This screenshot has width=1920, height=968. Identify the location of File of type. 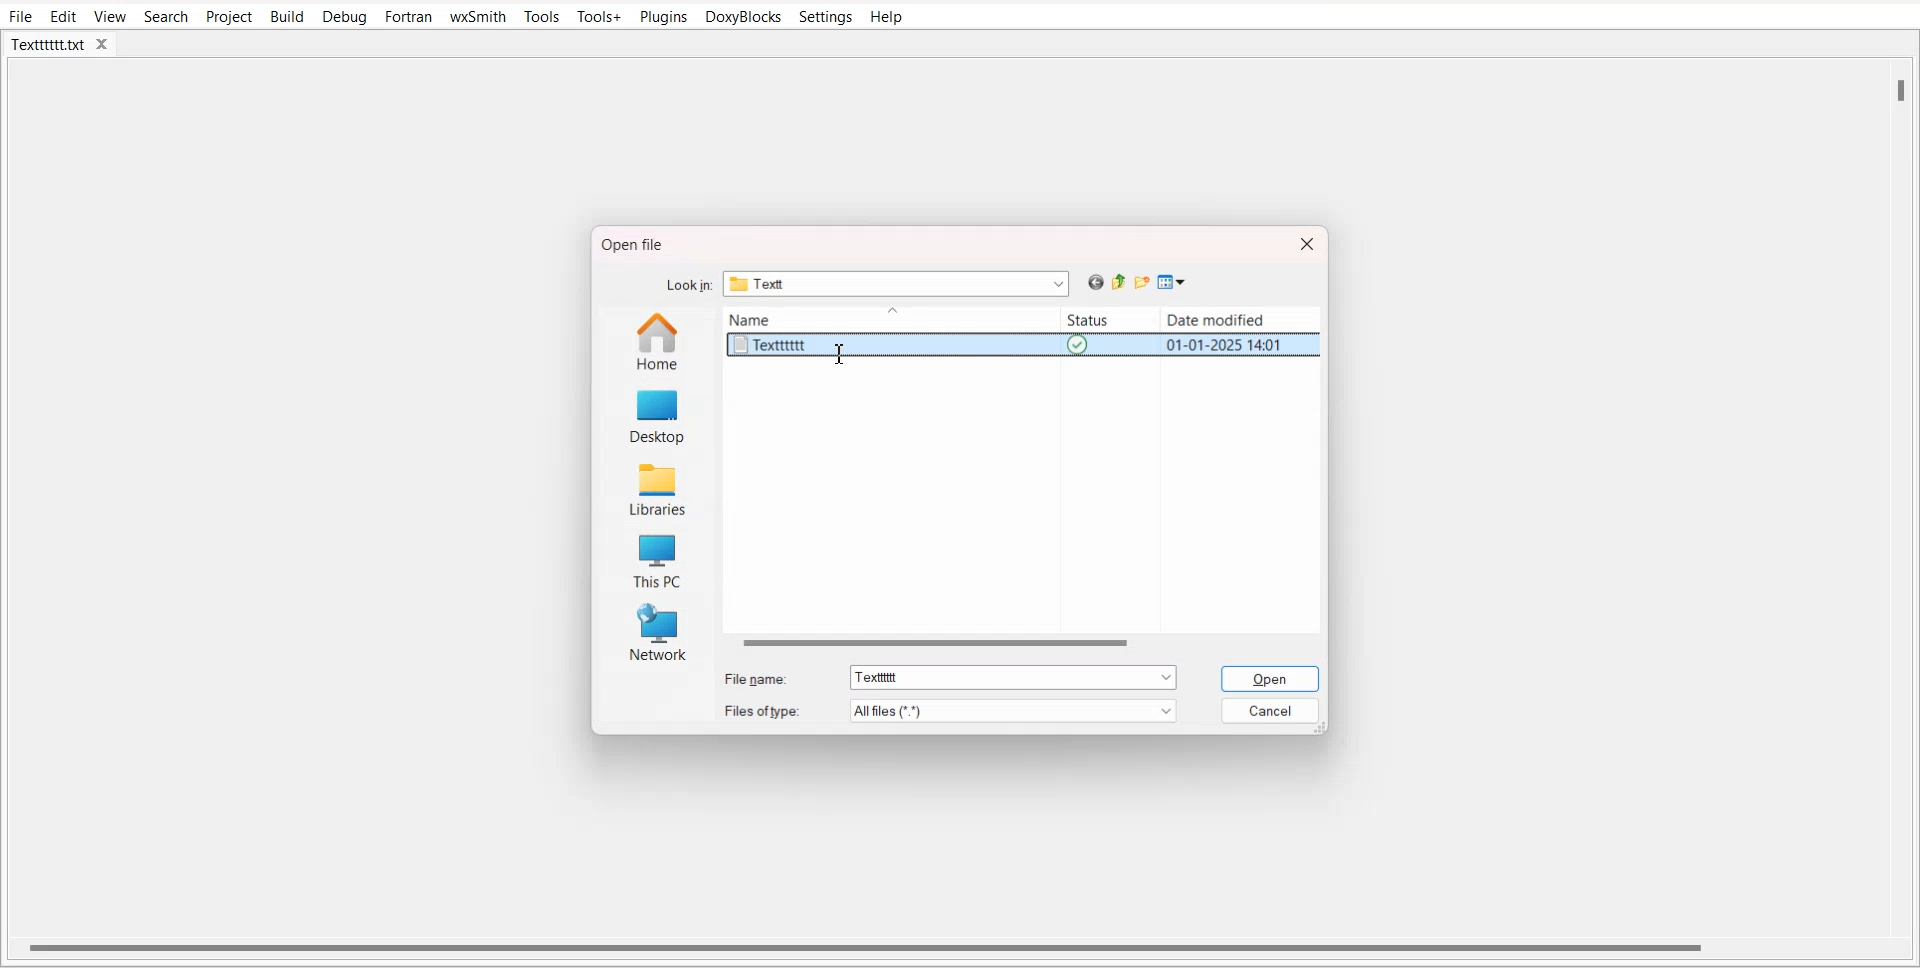
(950, 712).